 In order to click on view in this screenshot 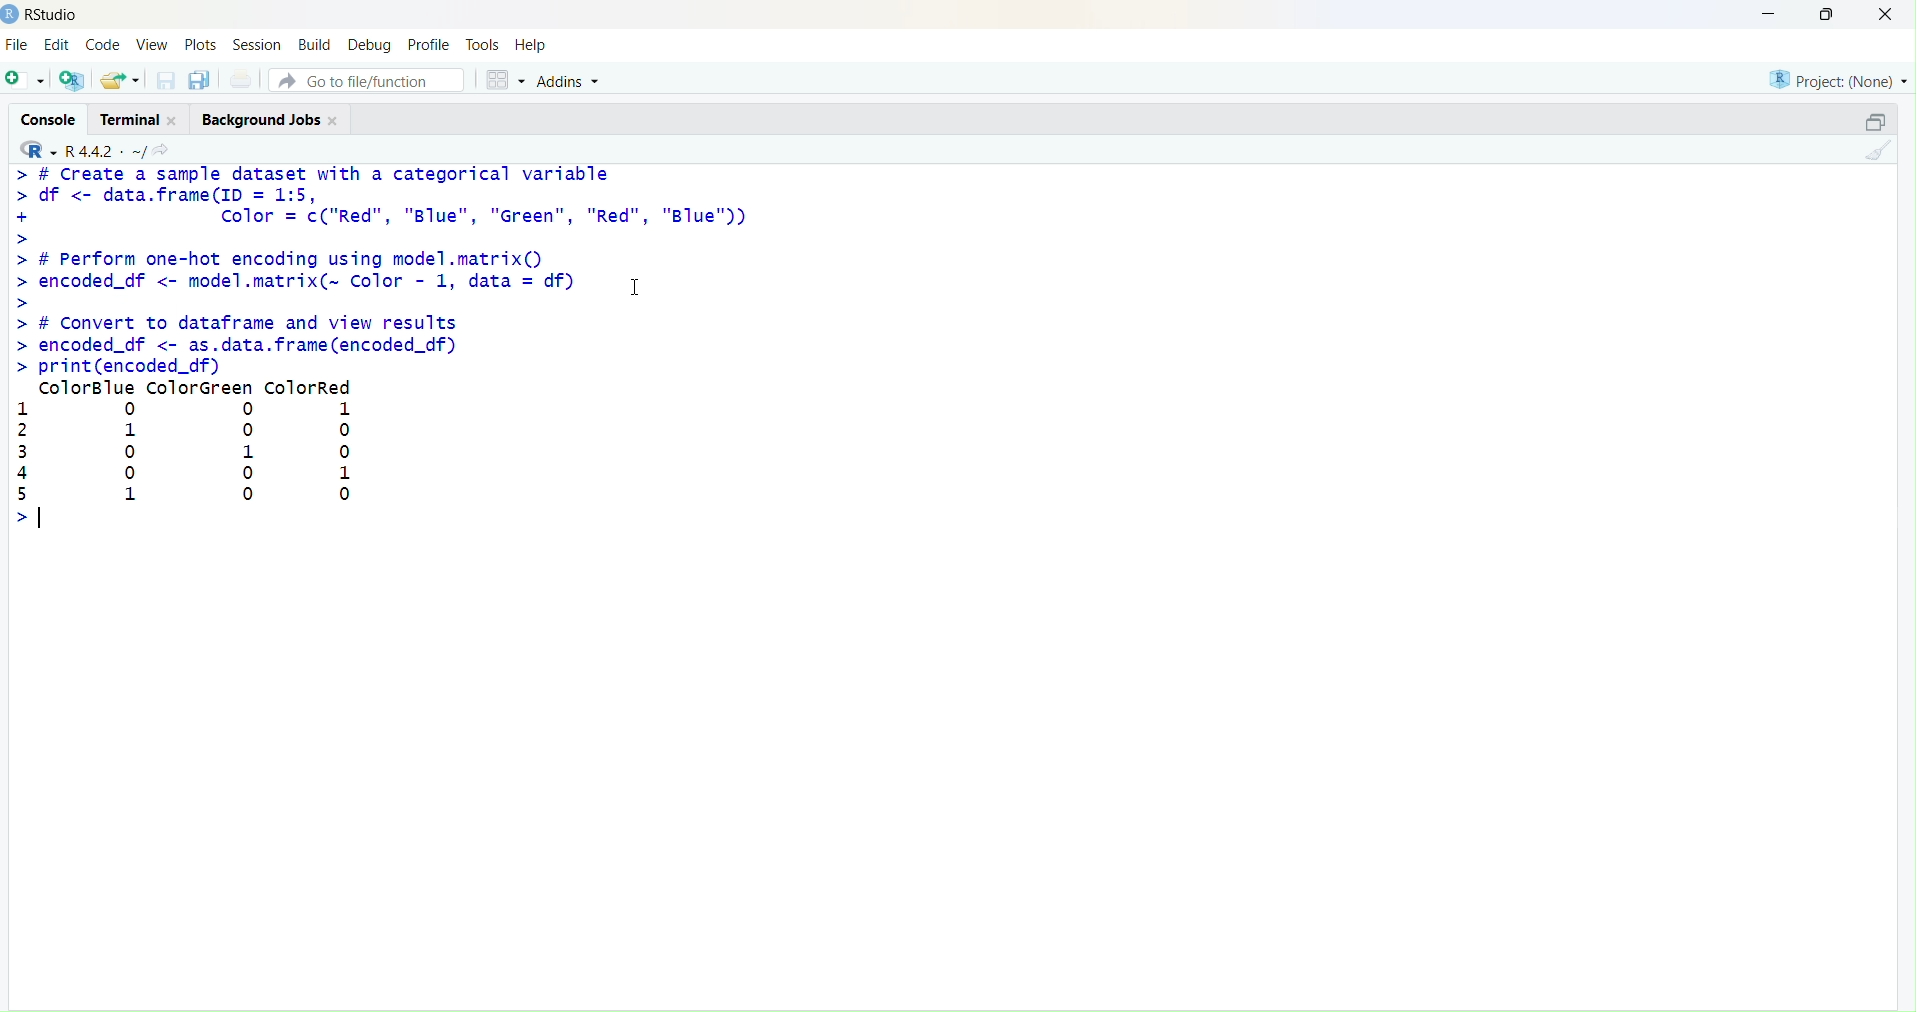, I will do `click(154, 44)`.